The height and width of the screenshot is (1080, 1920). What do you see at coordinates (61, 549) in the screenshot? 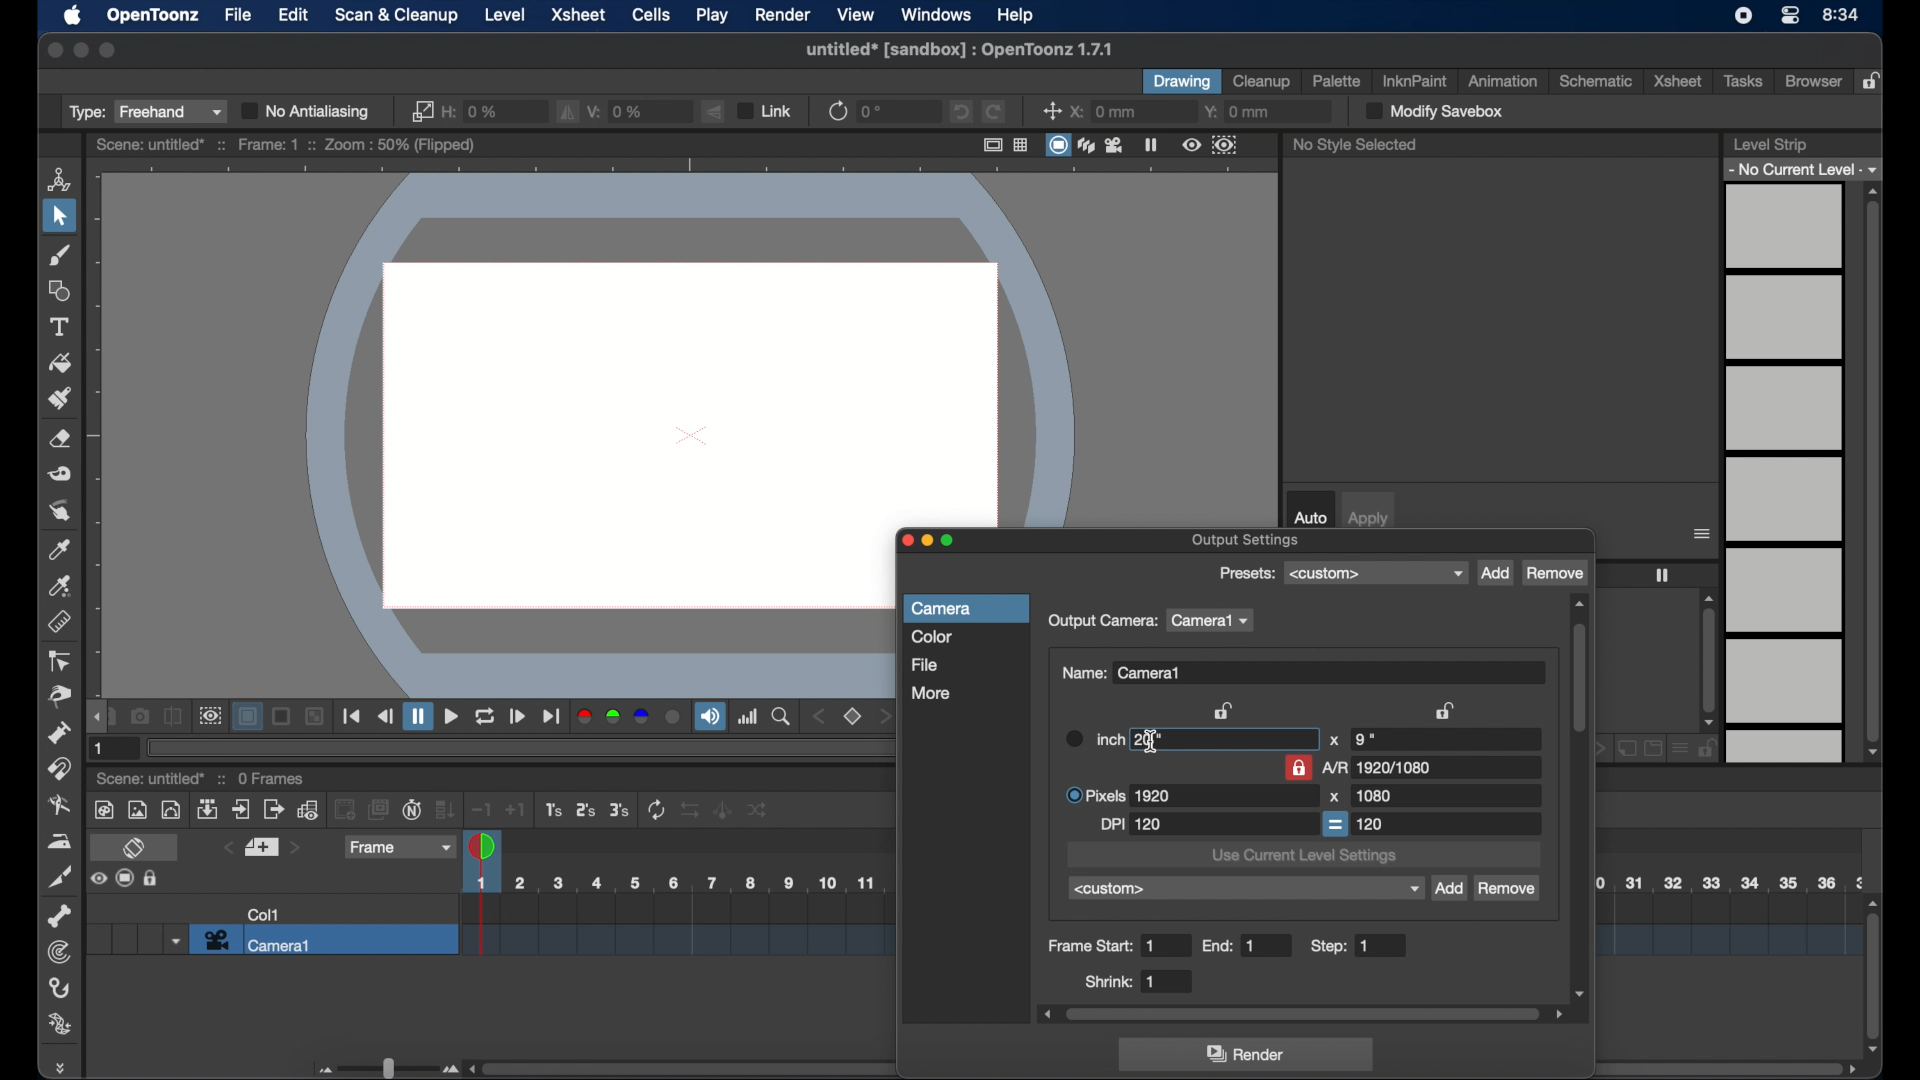
I see `color picker tool` at bounding box center [61, 549].